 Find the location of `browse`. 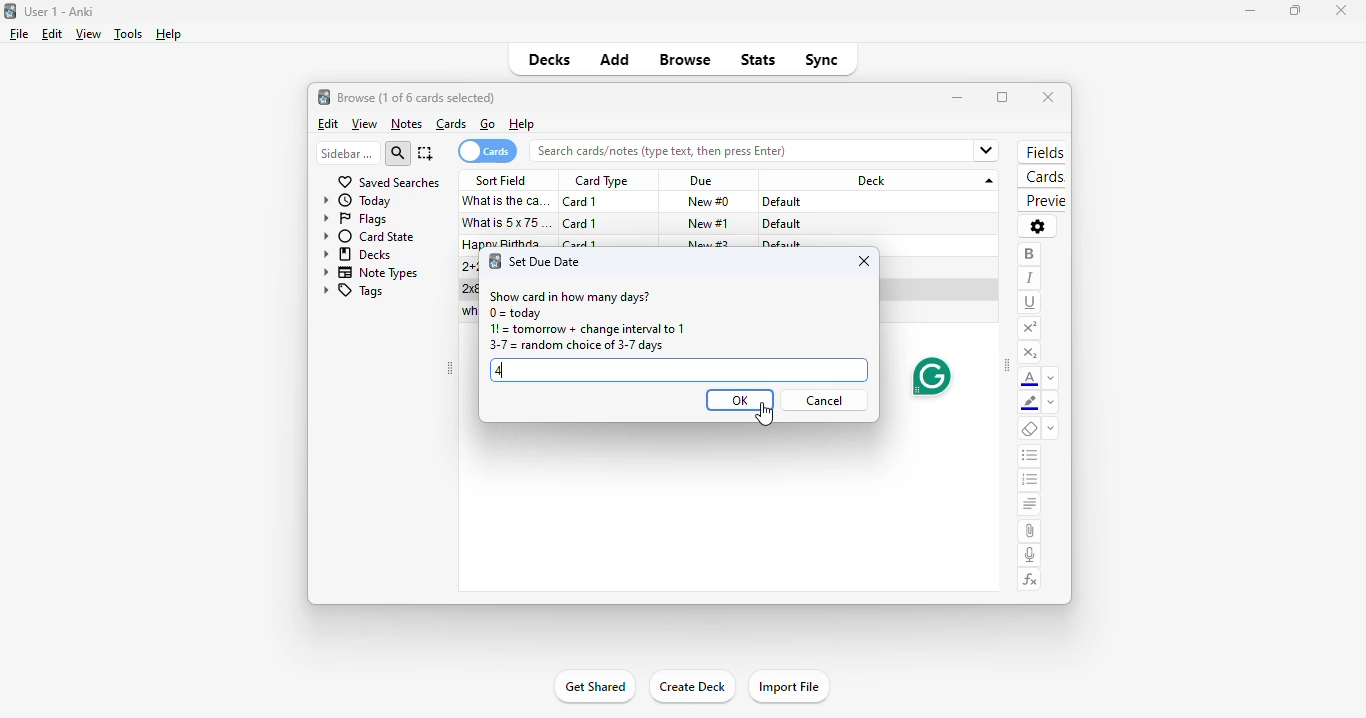

browse is located at coordinates (686, 61).